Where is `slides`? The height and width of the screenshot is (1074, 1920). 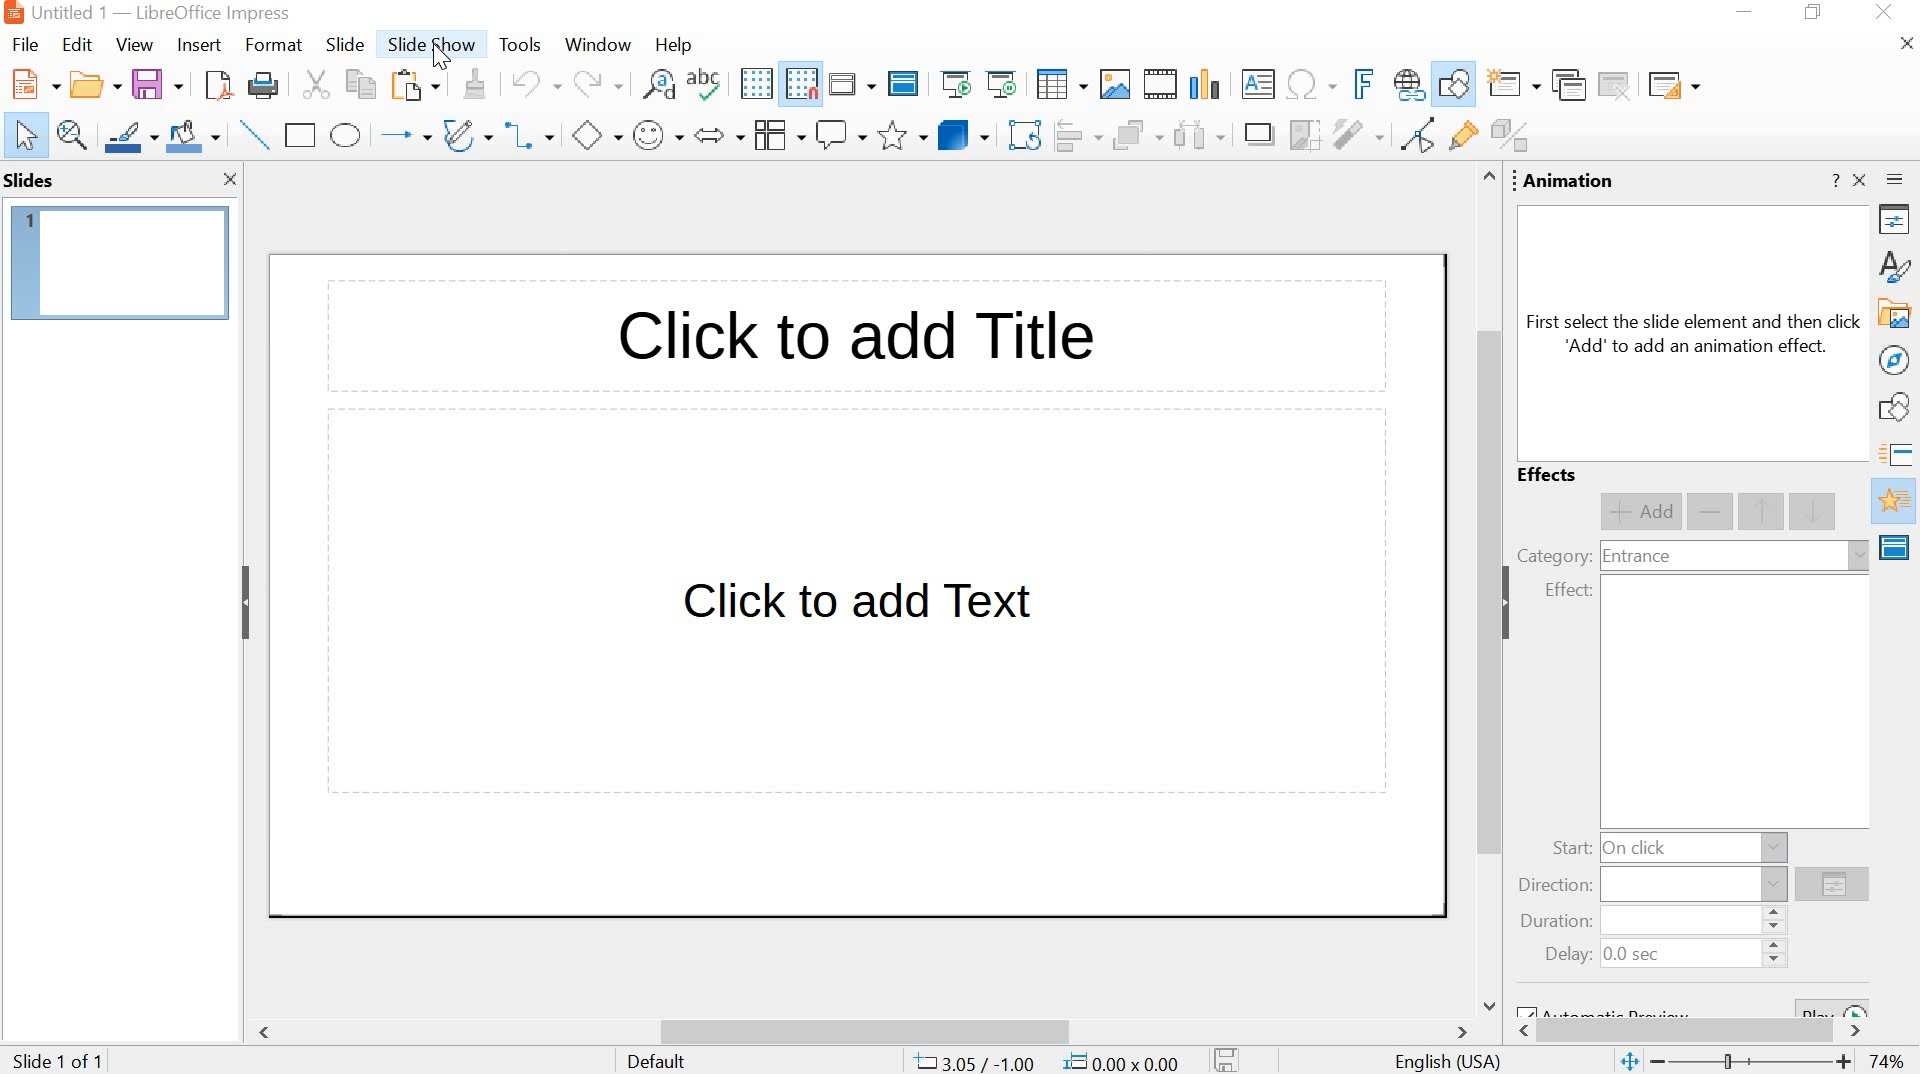 slides is located at coordinates (33, 180).